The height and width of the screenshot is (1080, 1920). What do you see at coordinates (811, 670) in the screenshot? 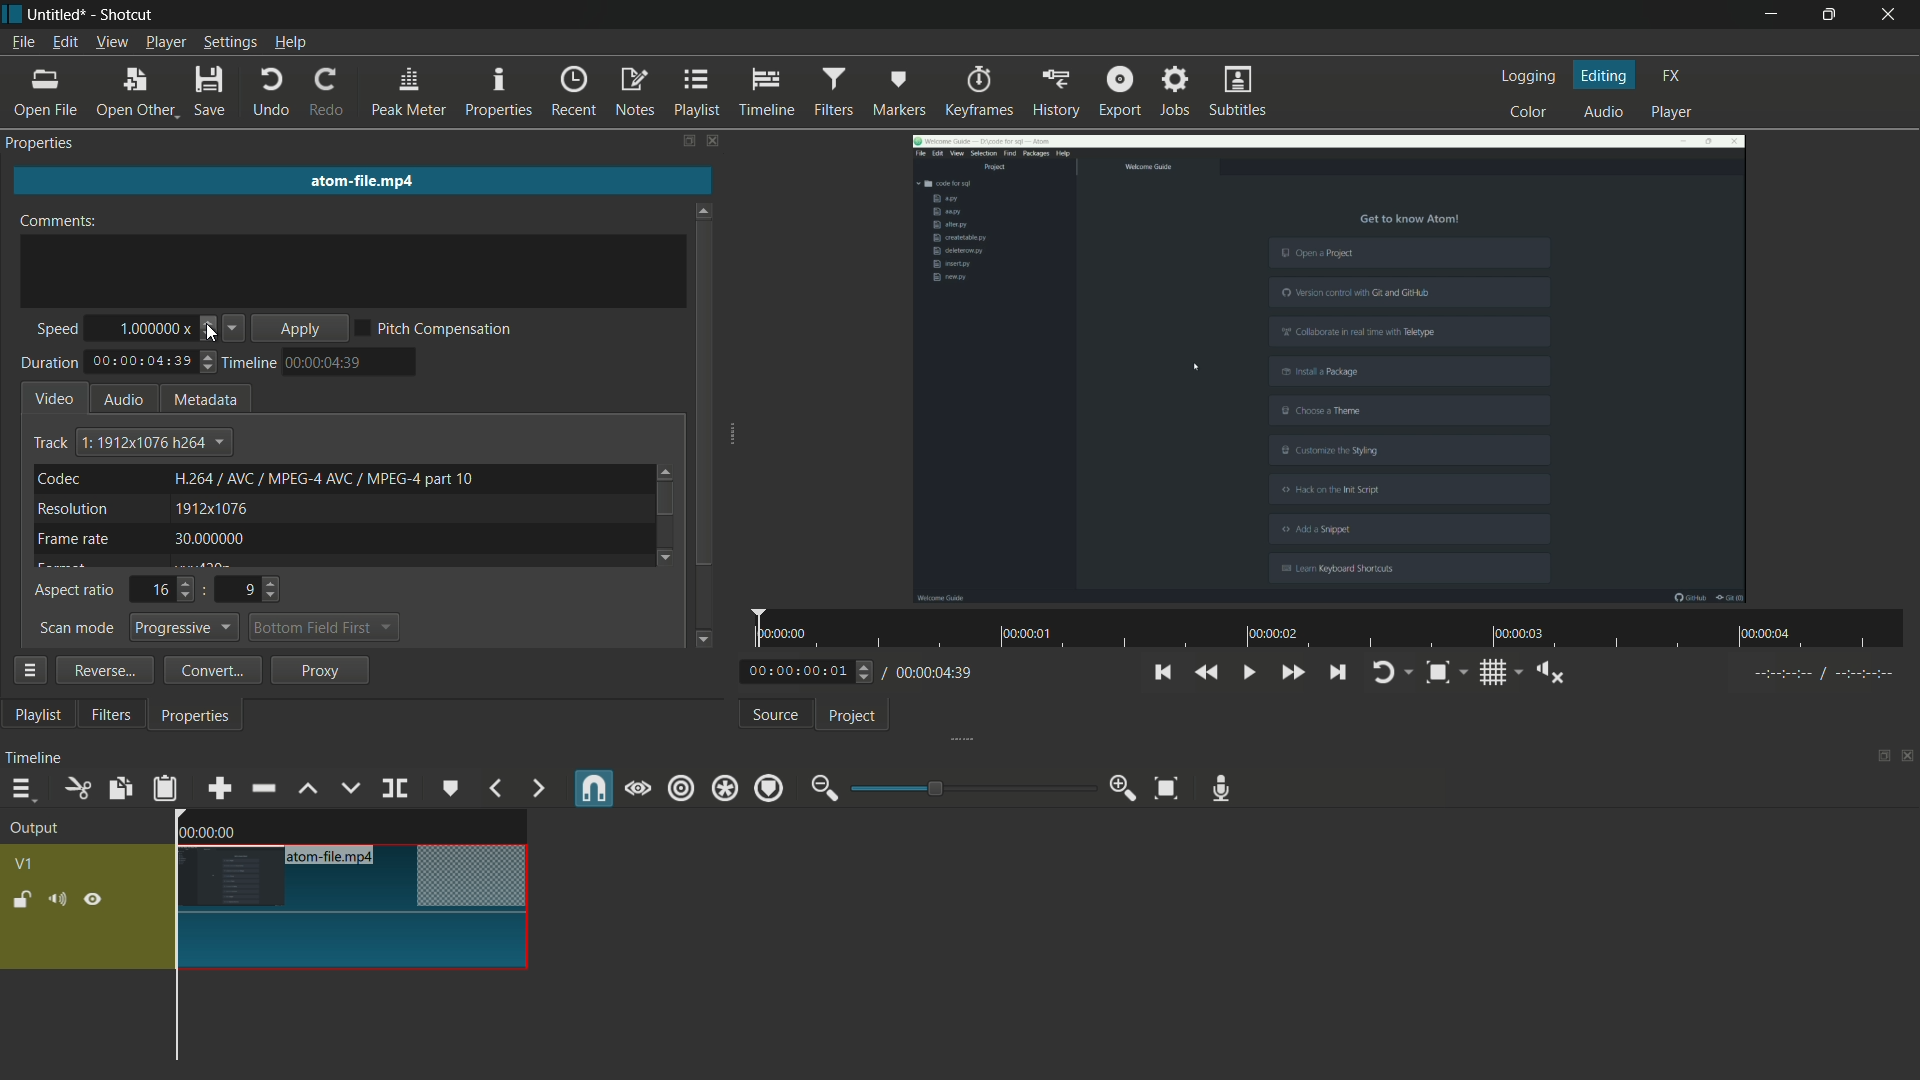
I see `adjust current time` at bounding box center [811, 670].